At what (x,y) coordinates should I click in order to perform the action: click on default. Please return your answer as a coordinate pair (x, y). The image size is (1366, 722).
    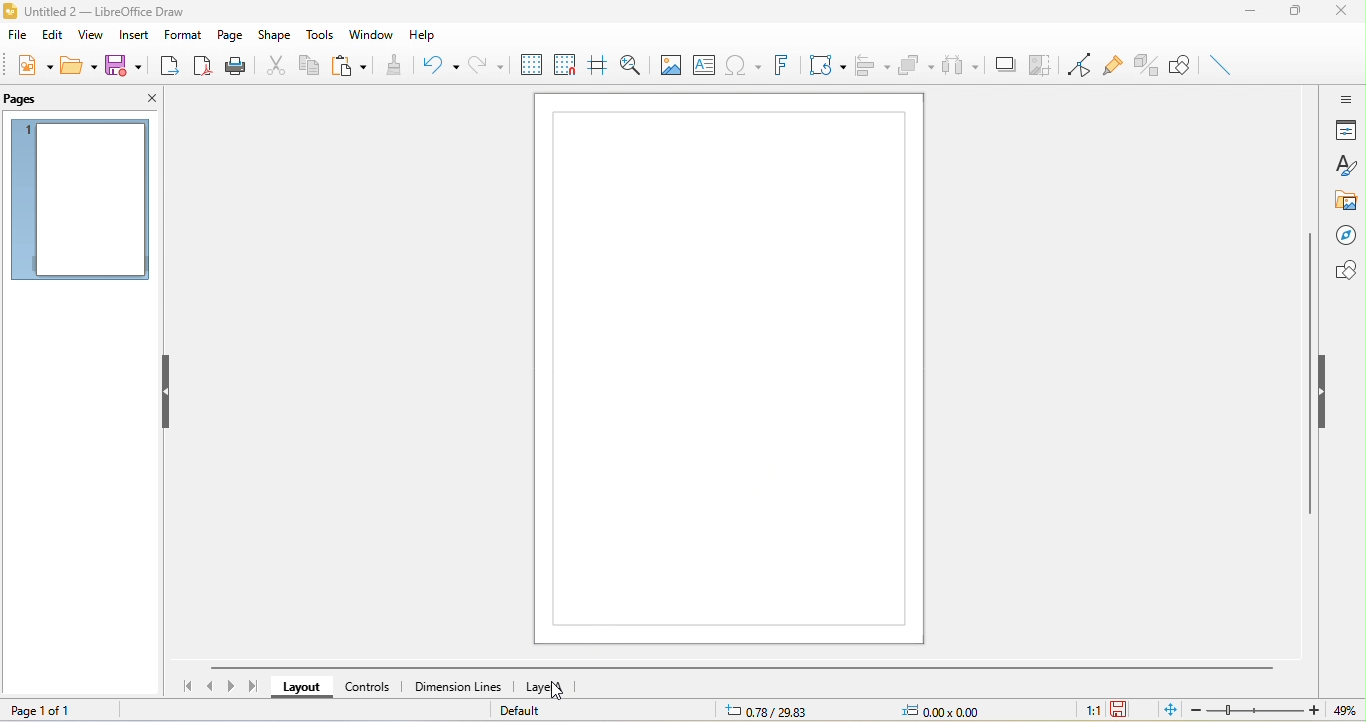
    Looking at the image, I should click on (535, 713).